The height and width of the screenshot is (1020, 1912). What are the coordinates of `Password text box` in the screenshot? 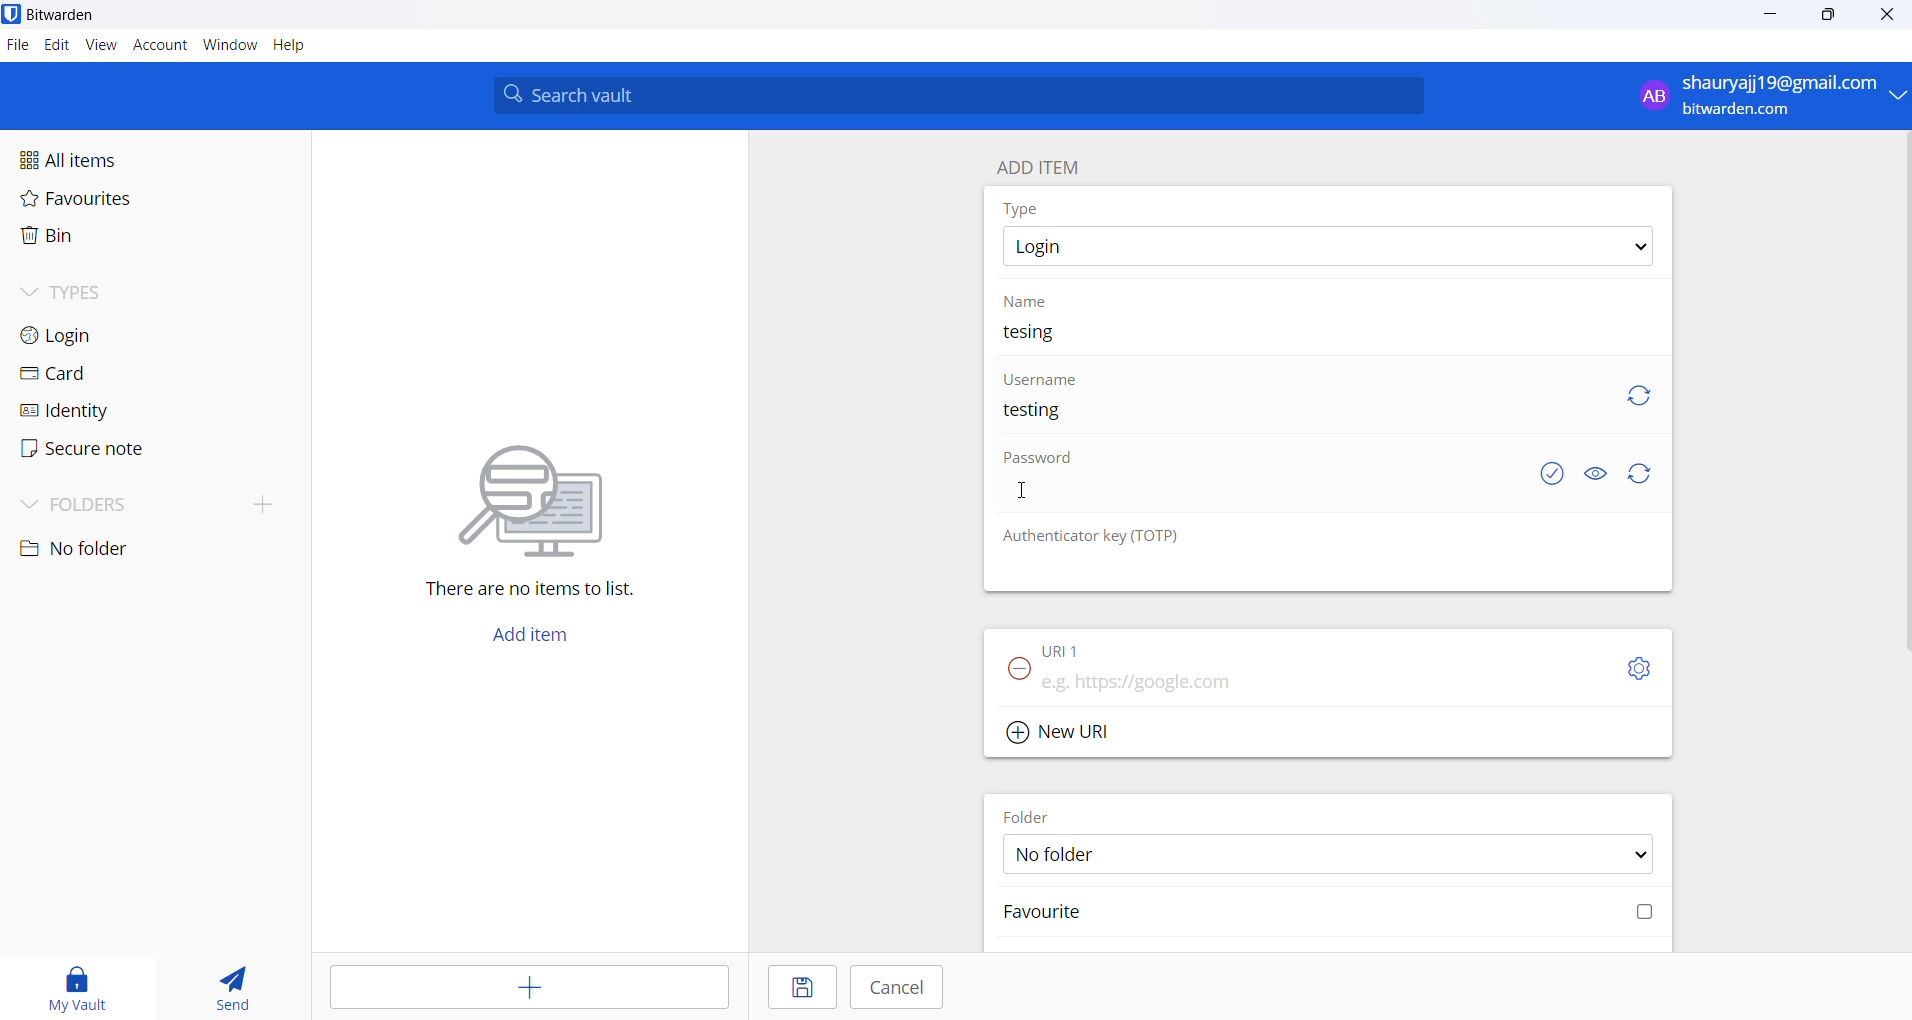 It's located at (1255, 500).